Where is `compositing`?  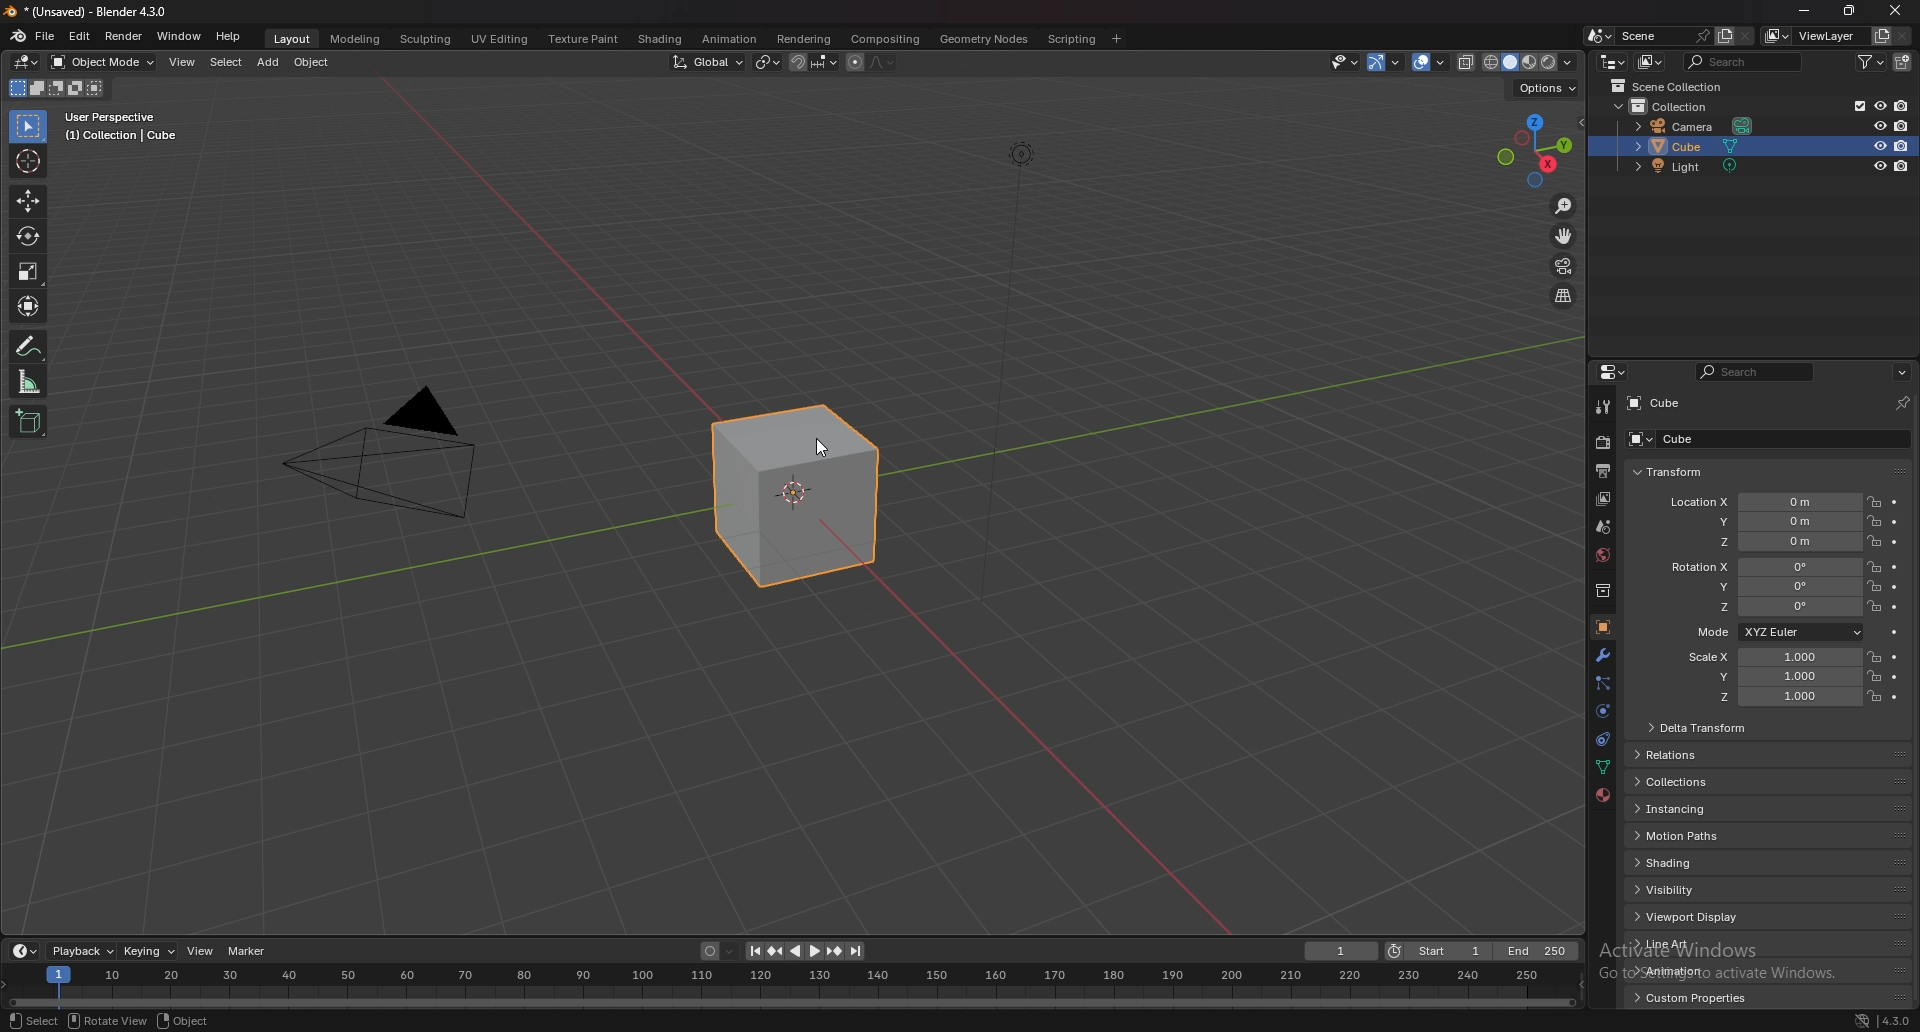
compositing is located at coordinates (885, 39).